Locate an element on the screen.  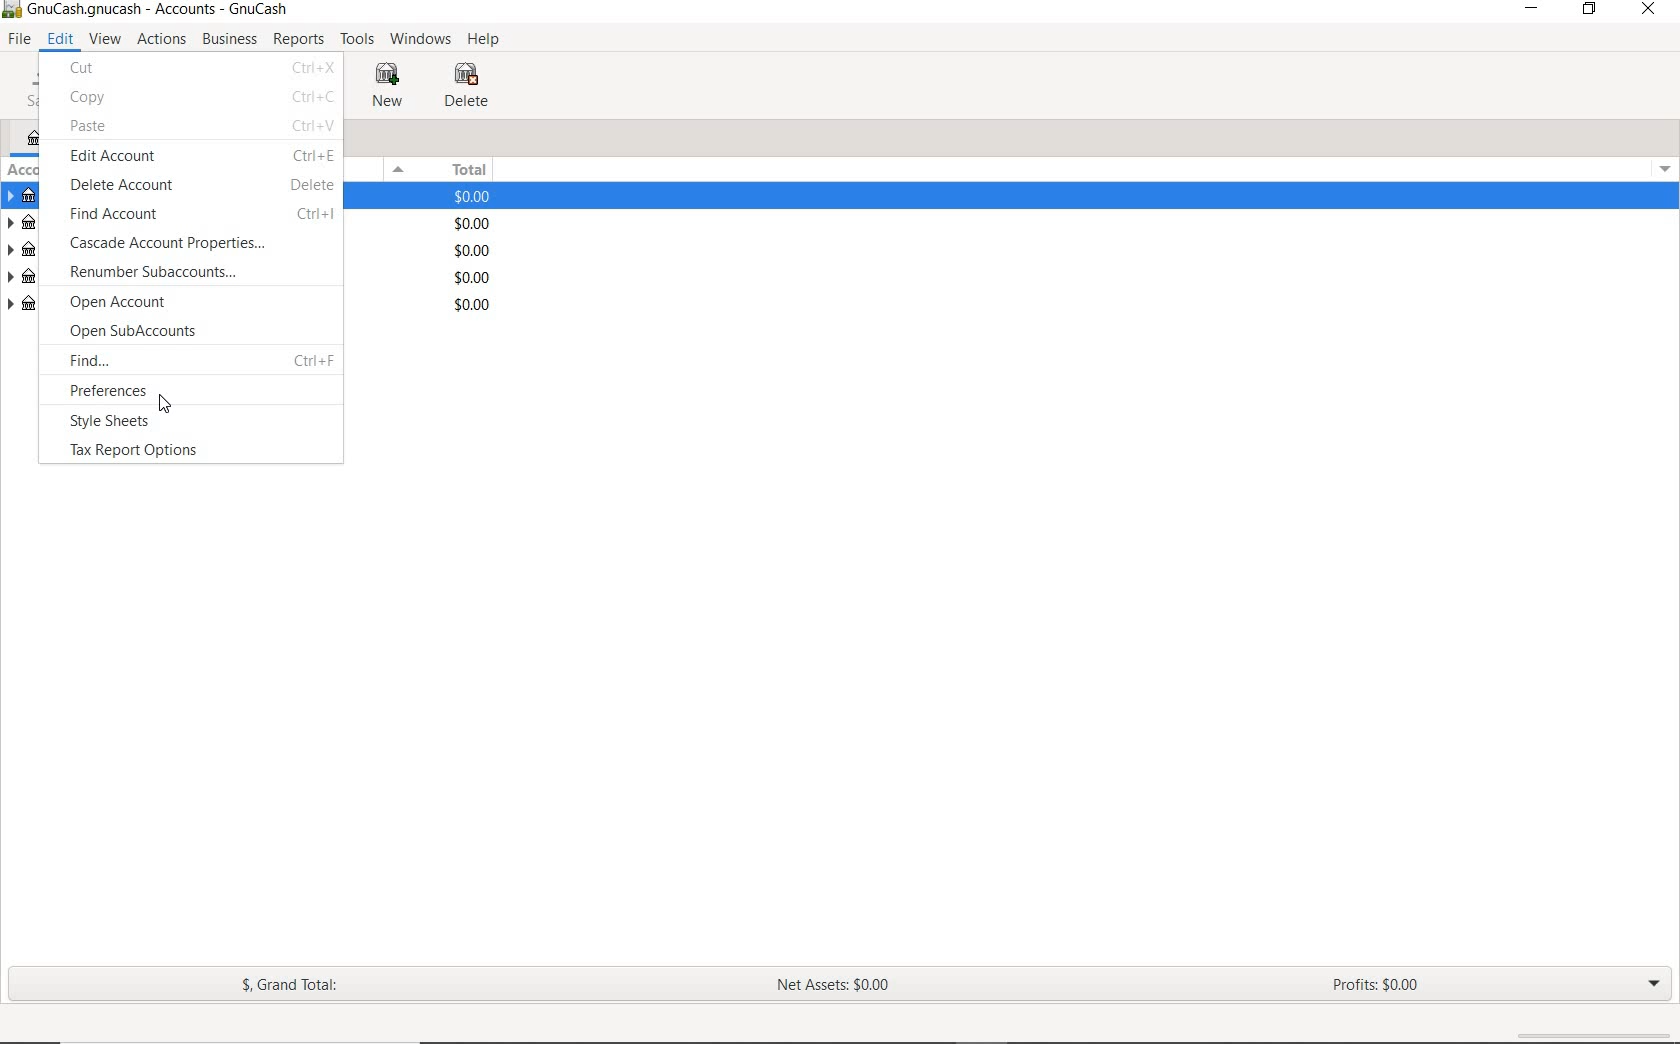
NEW is located at coordinates (385, 87).